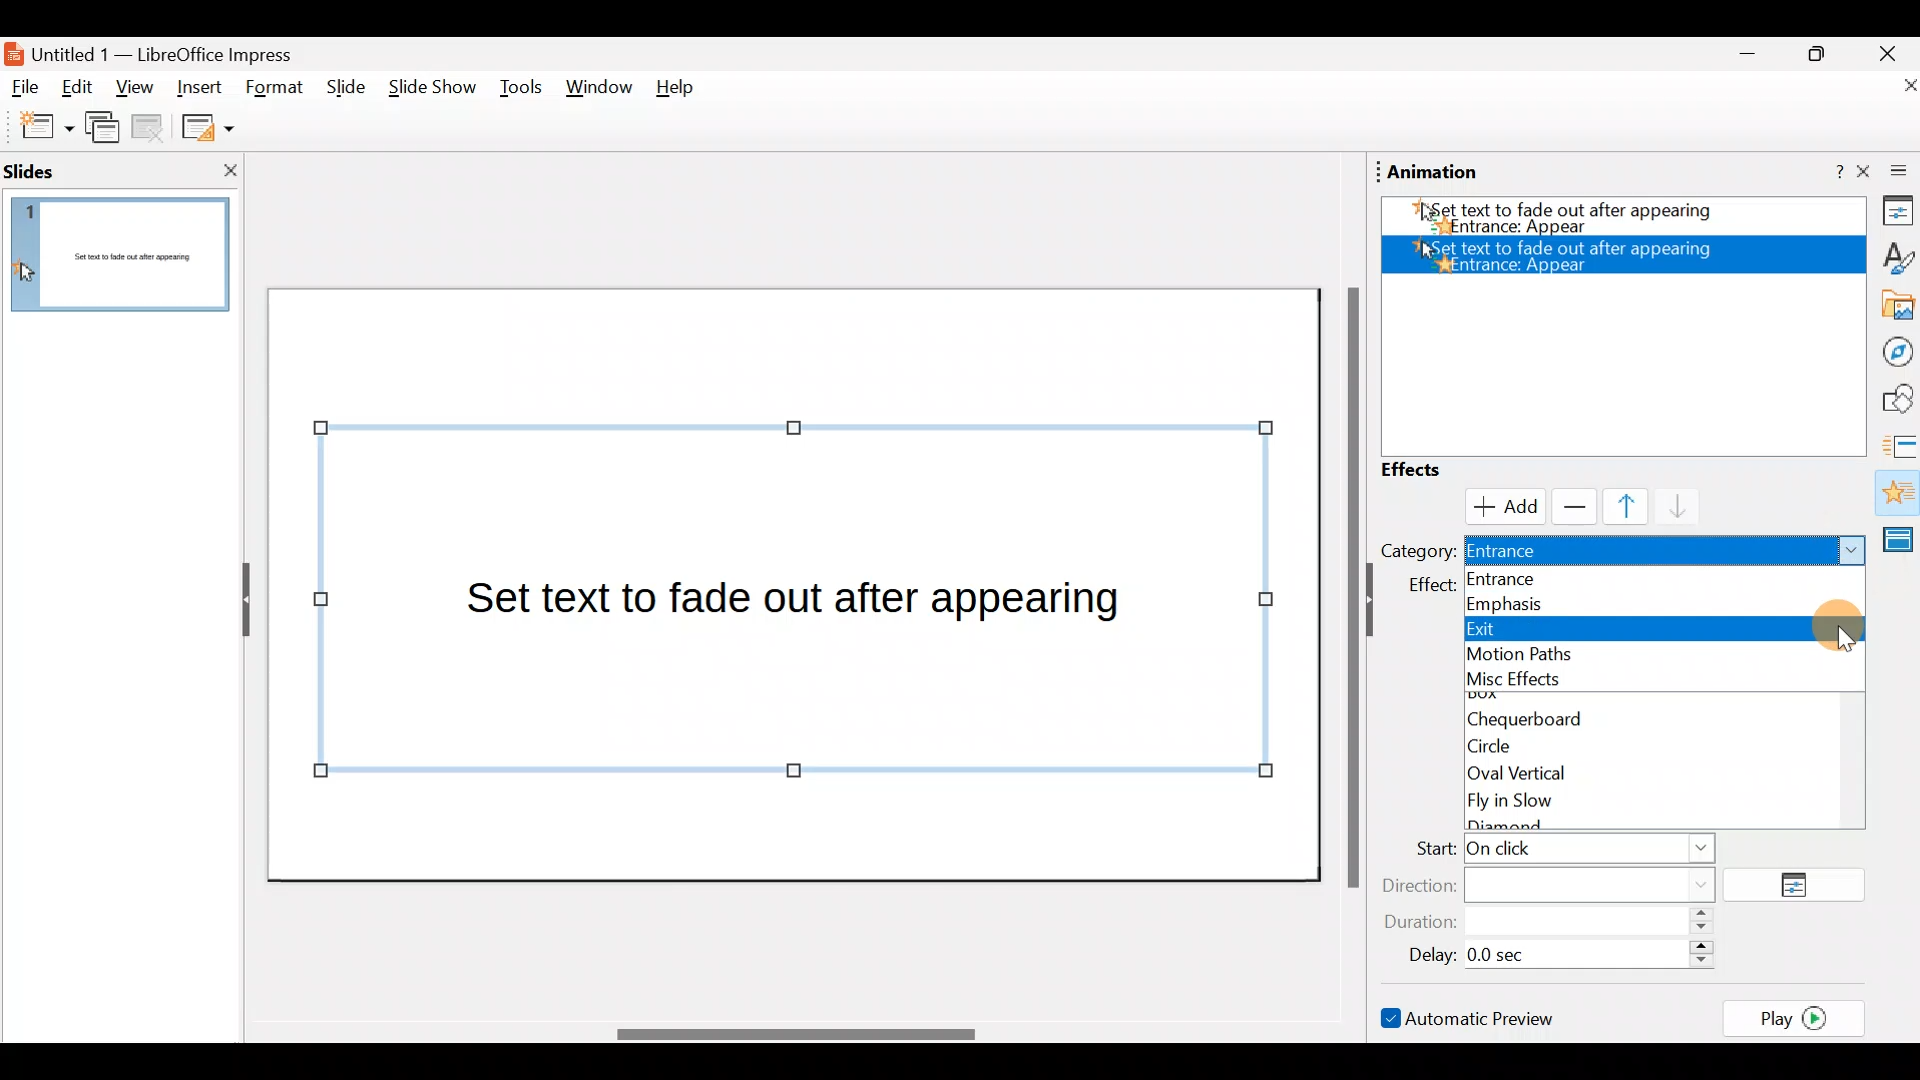 This screenshot has width=1920, height=1080. I want to click on Style, so click(1891, 256).